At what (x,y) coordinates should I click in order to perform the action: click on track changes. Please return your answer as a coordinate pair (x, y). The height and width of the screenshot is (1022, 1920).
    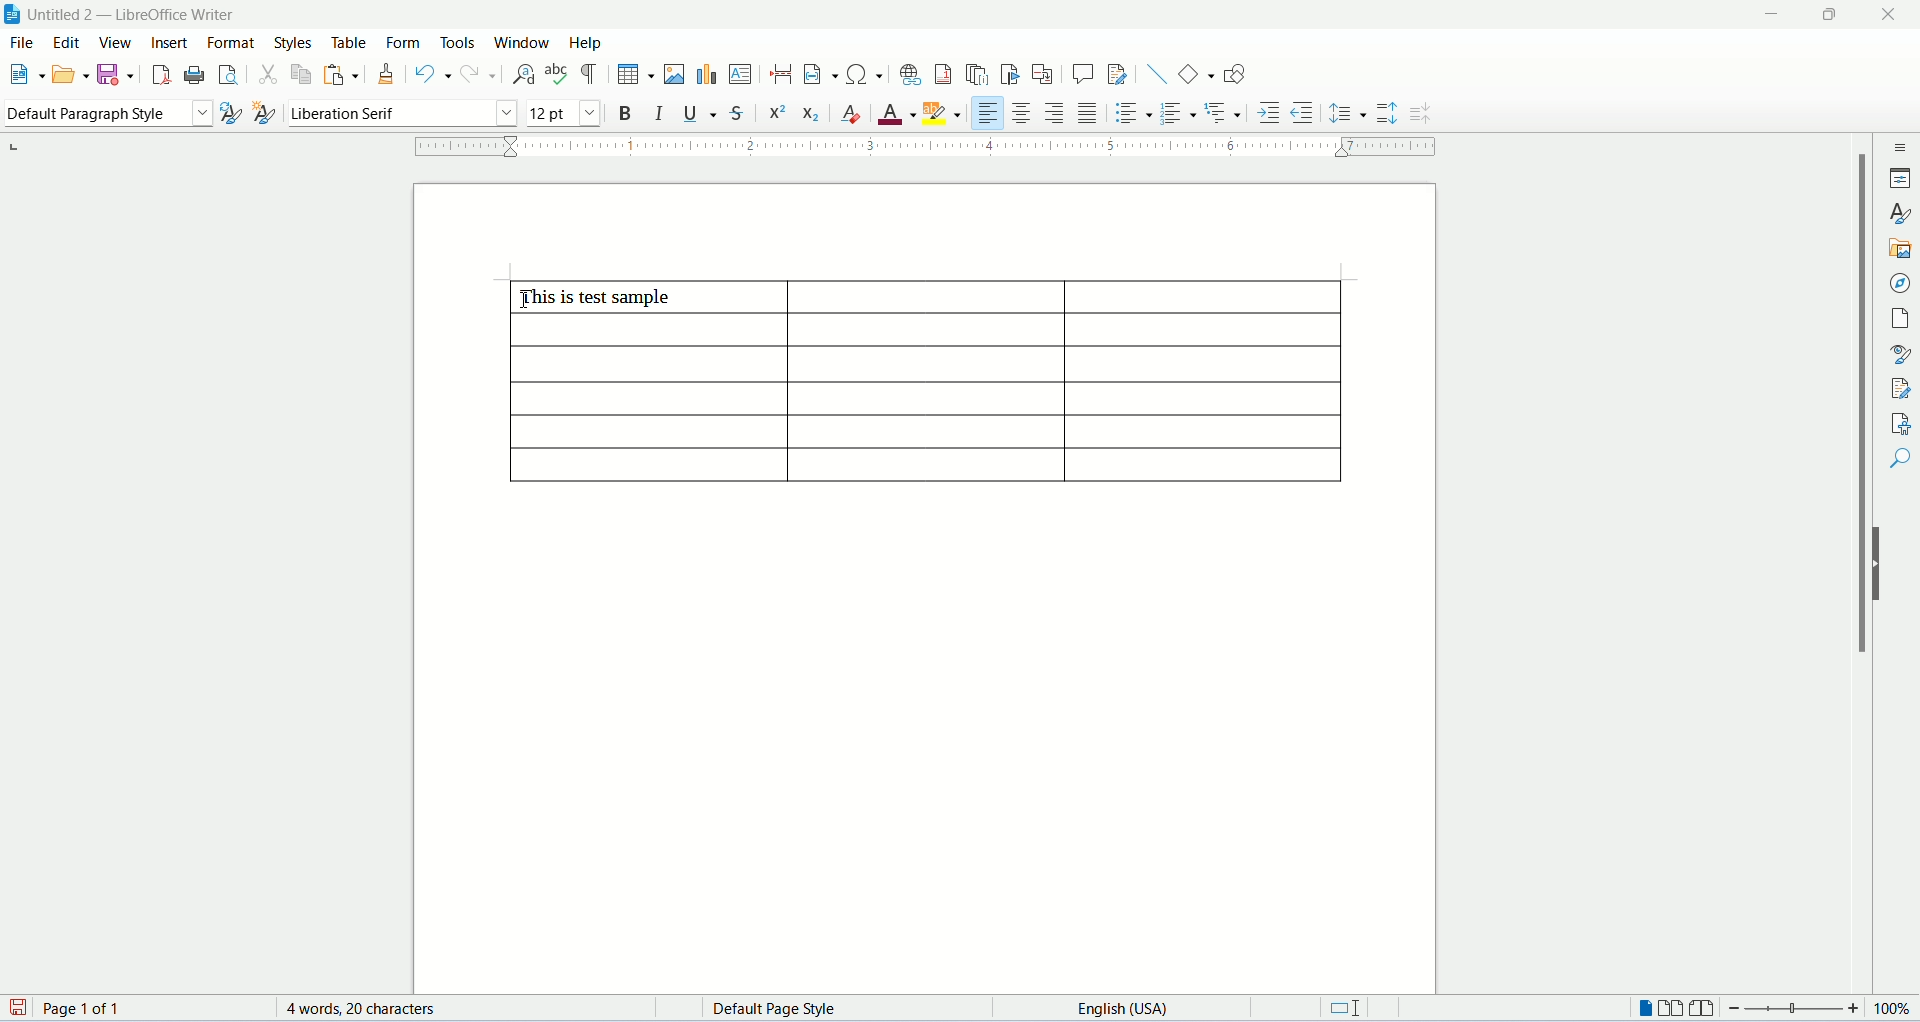
    Looking at the image, I should click on (1116, 74).